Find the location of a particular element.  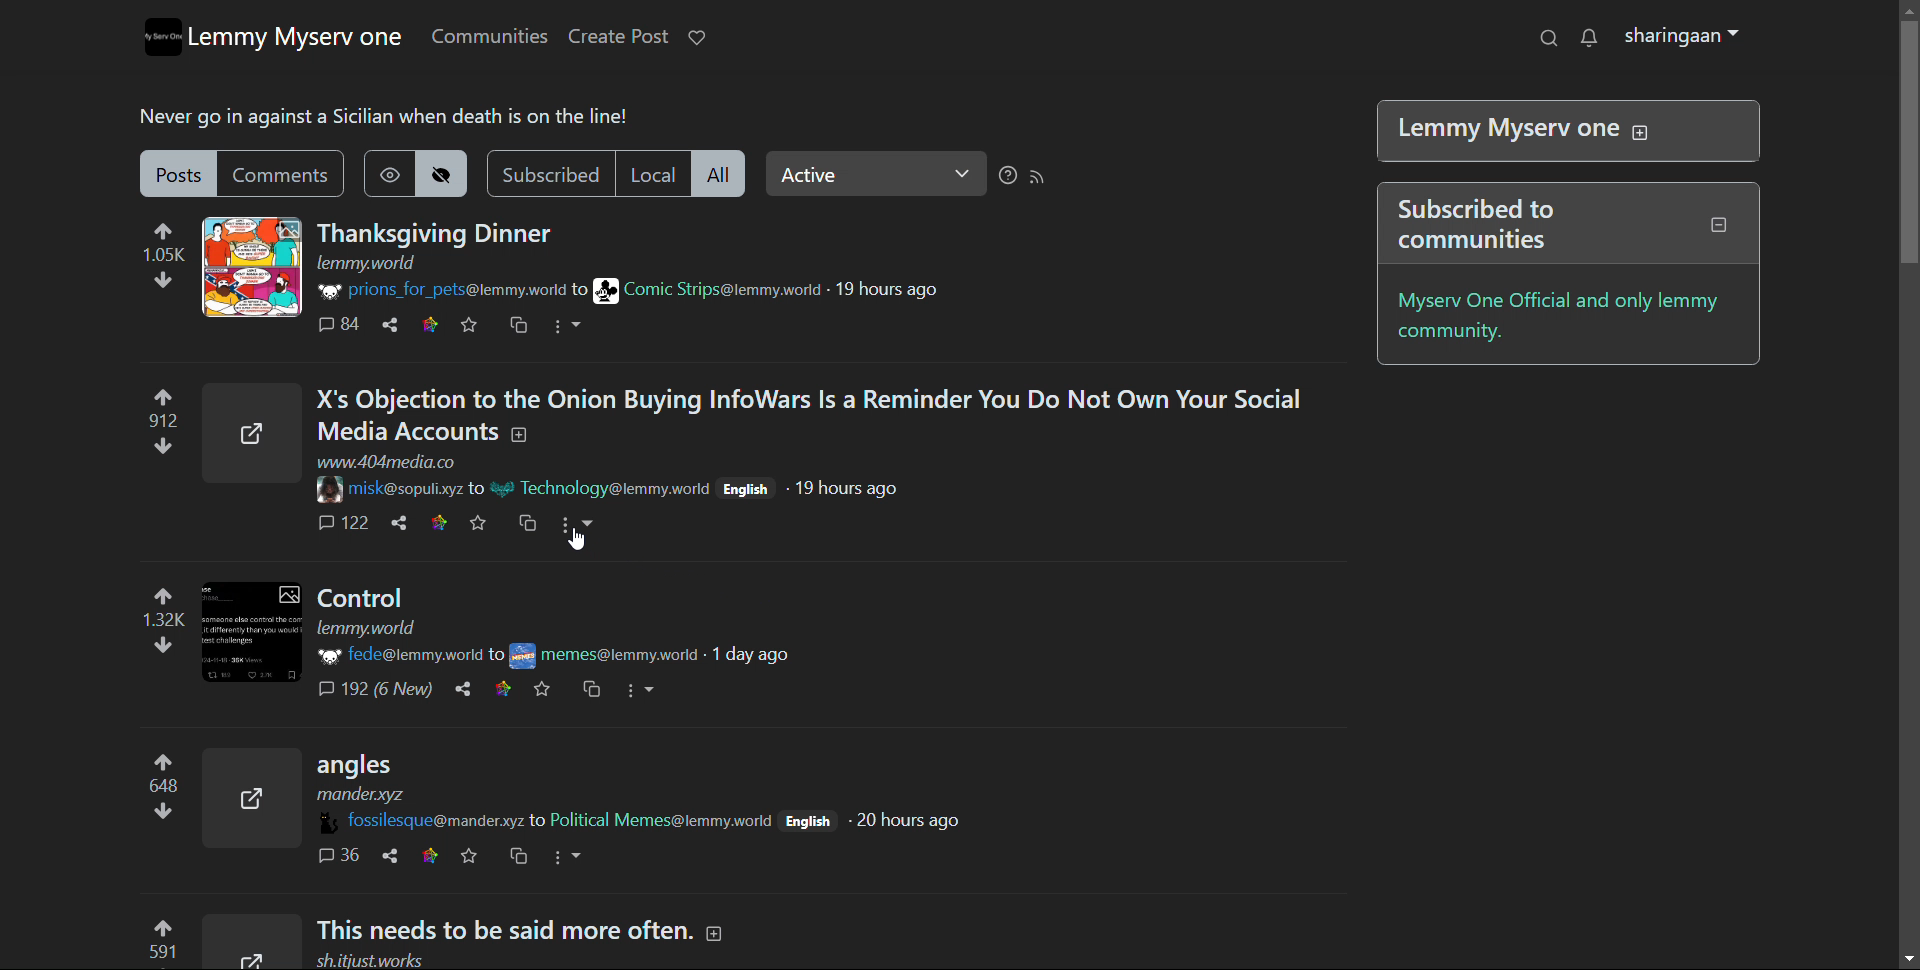

sorting help is located at coordinates (1008, 176).